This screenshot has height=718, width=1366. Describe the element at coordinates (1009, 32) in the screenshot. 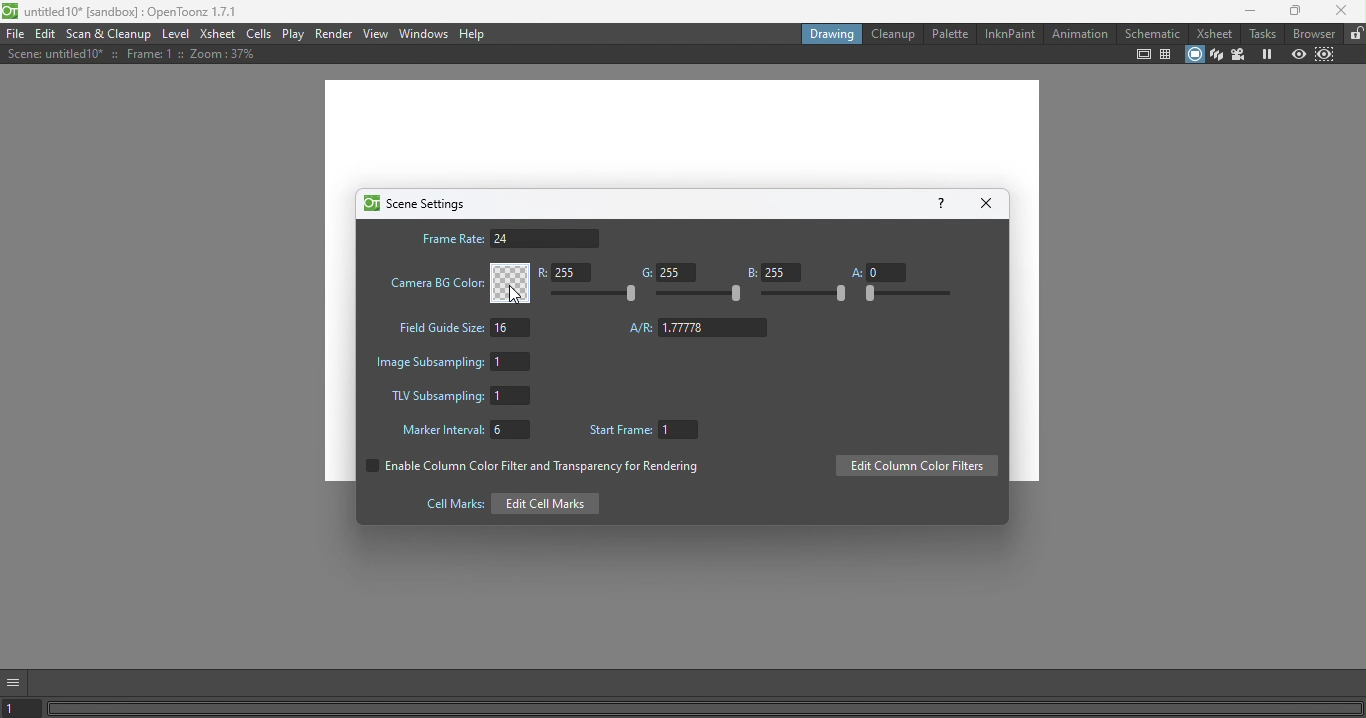

I see `InknPaint` at that location.